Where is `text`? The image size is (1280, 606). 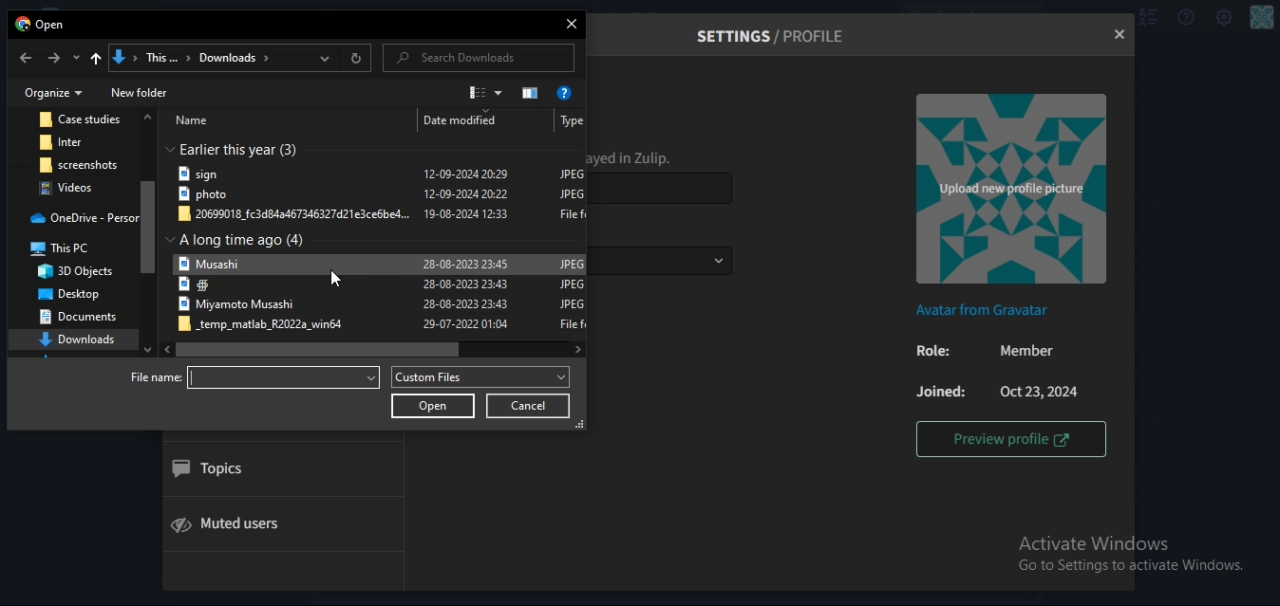
text is located at coordinates (242, 240).